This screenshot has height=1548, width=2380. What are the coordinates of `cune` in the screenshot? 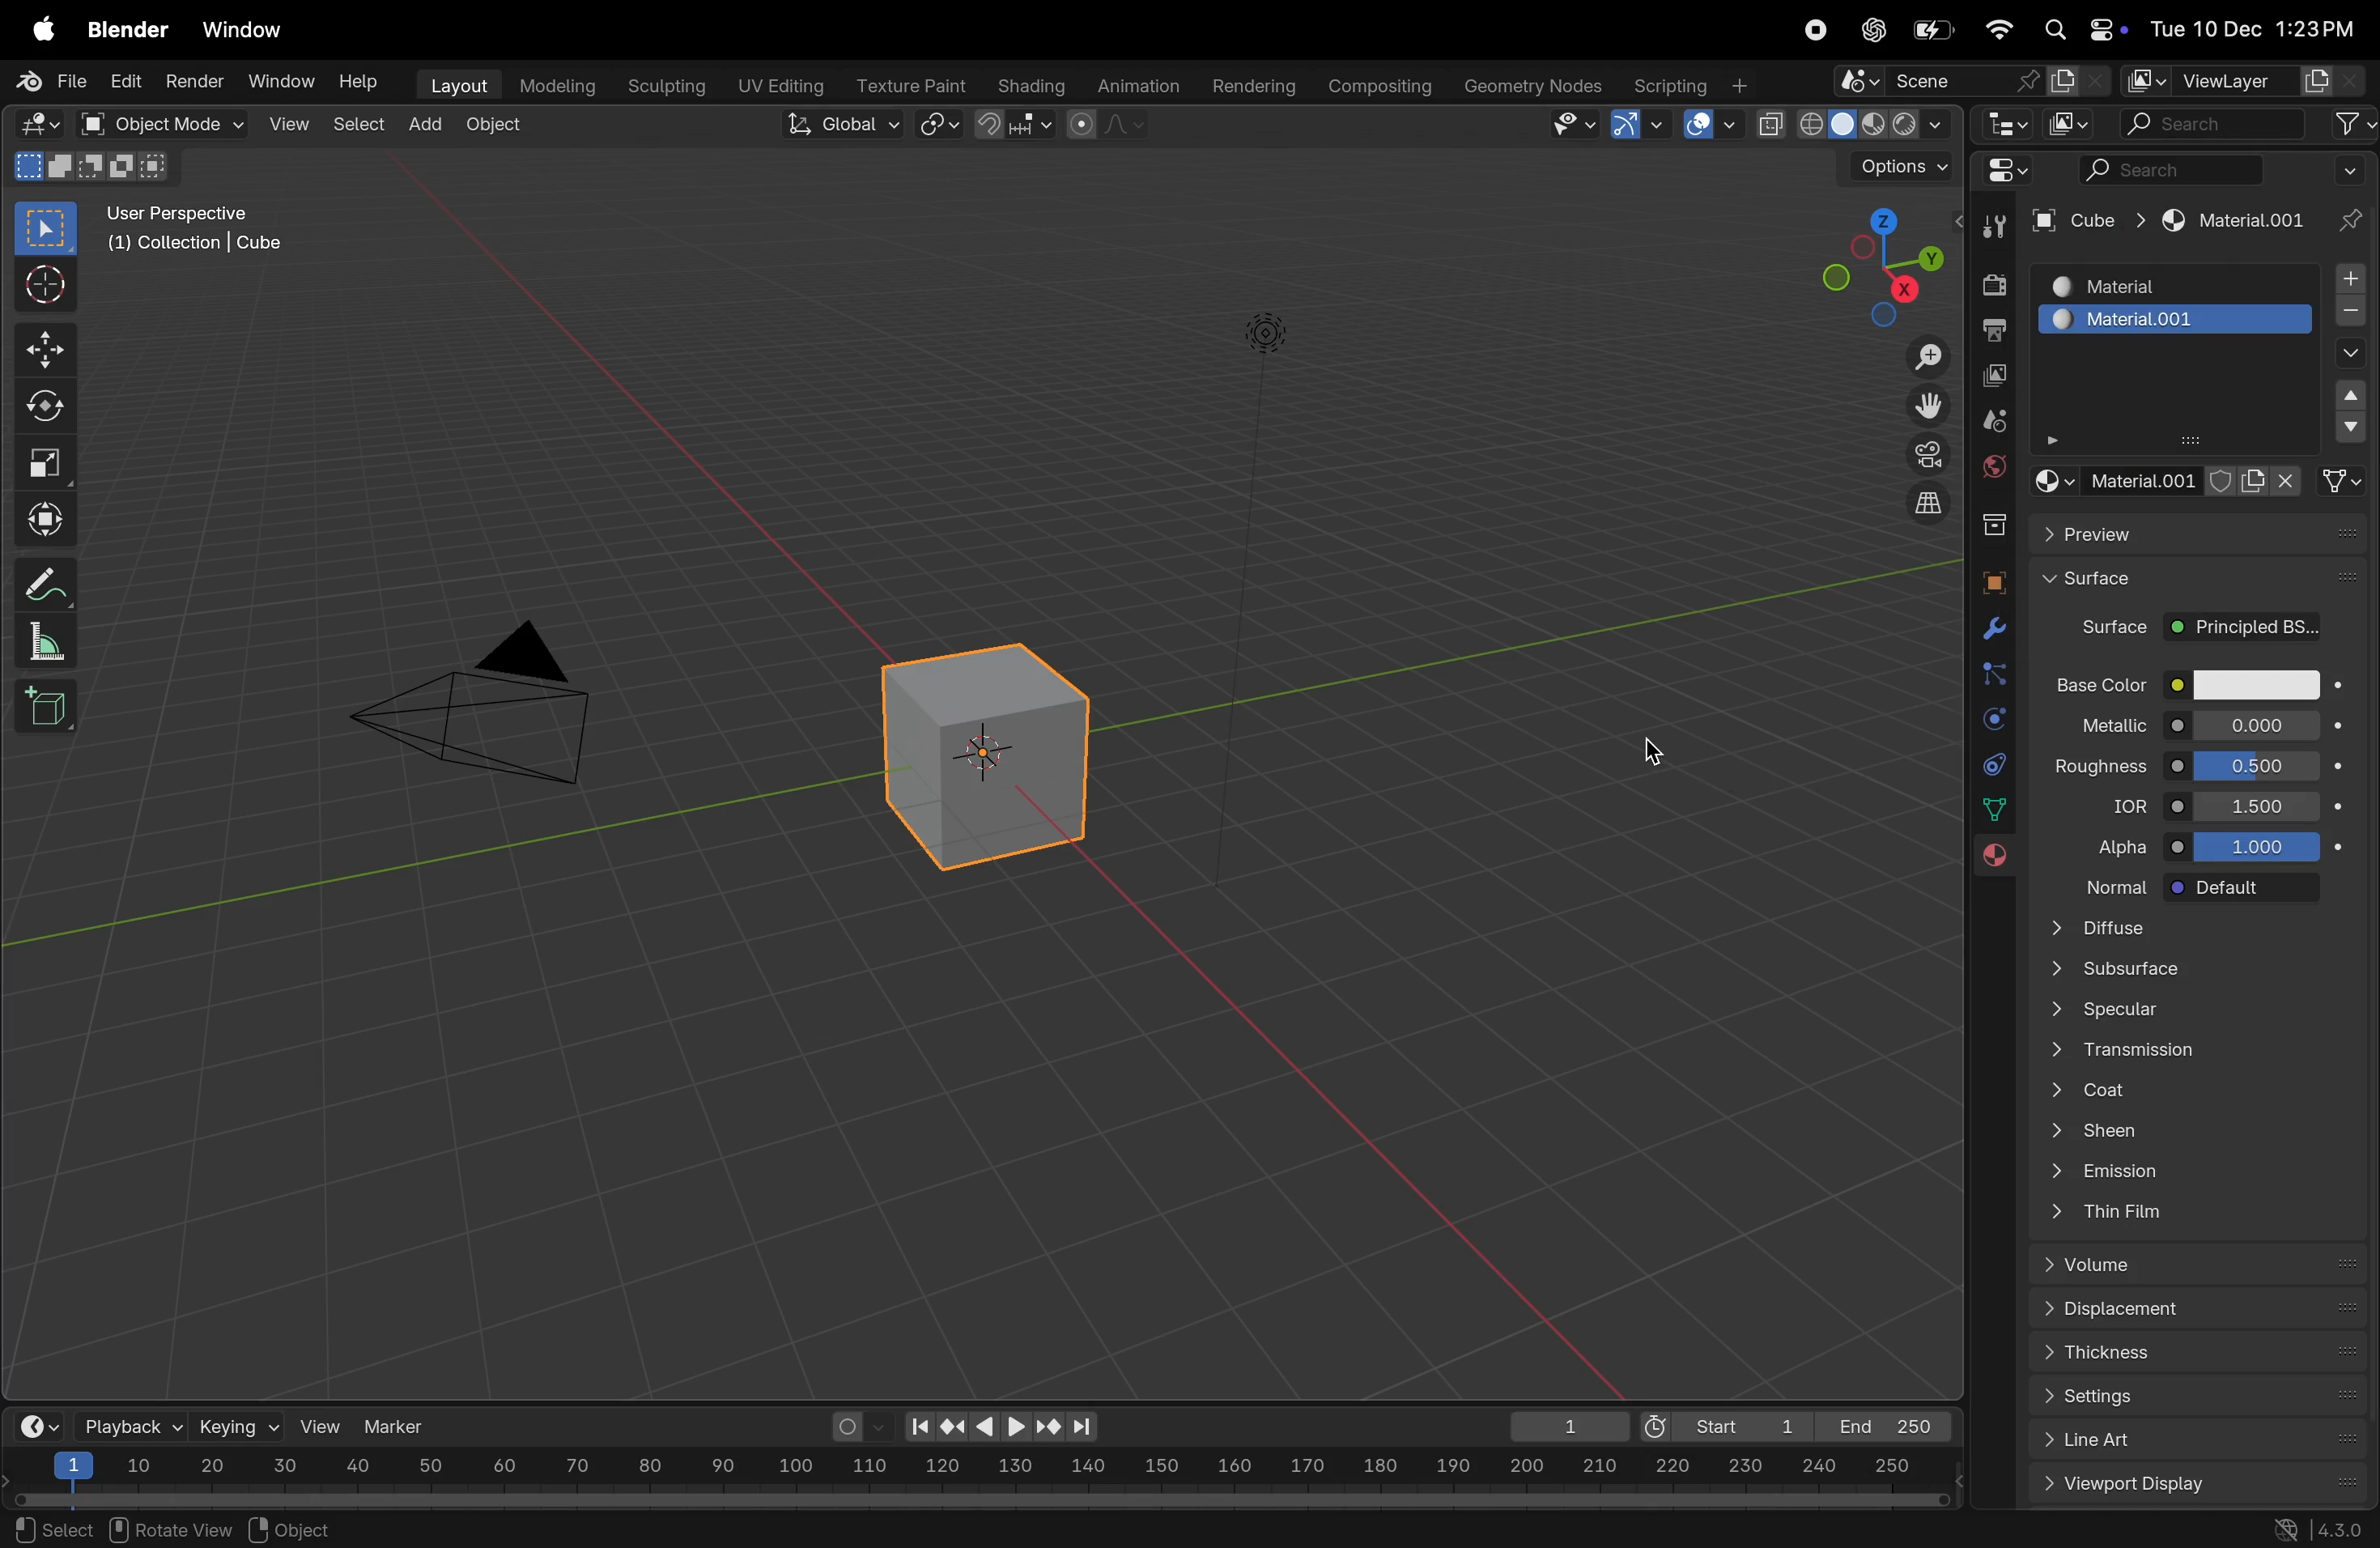 It's located at (2086, 220).